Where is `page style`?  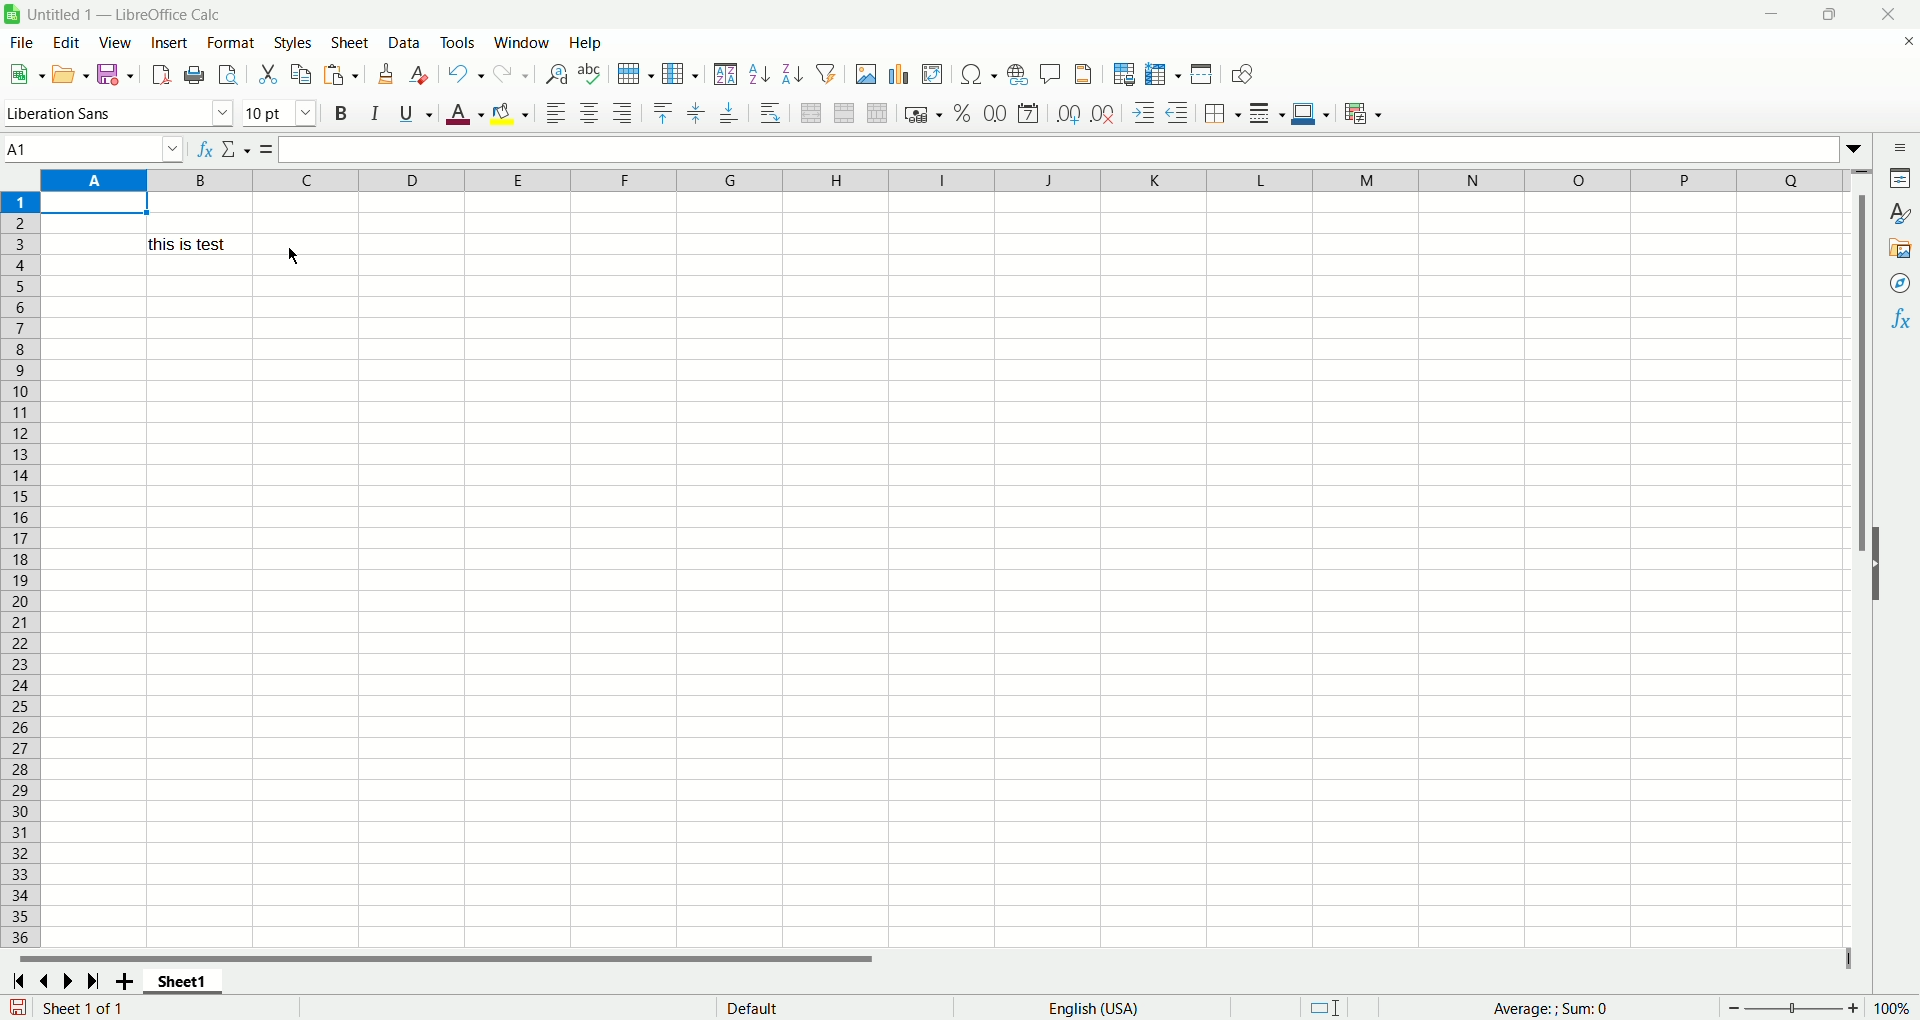
page style is located at coordinates (753, 1007).